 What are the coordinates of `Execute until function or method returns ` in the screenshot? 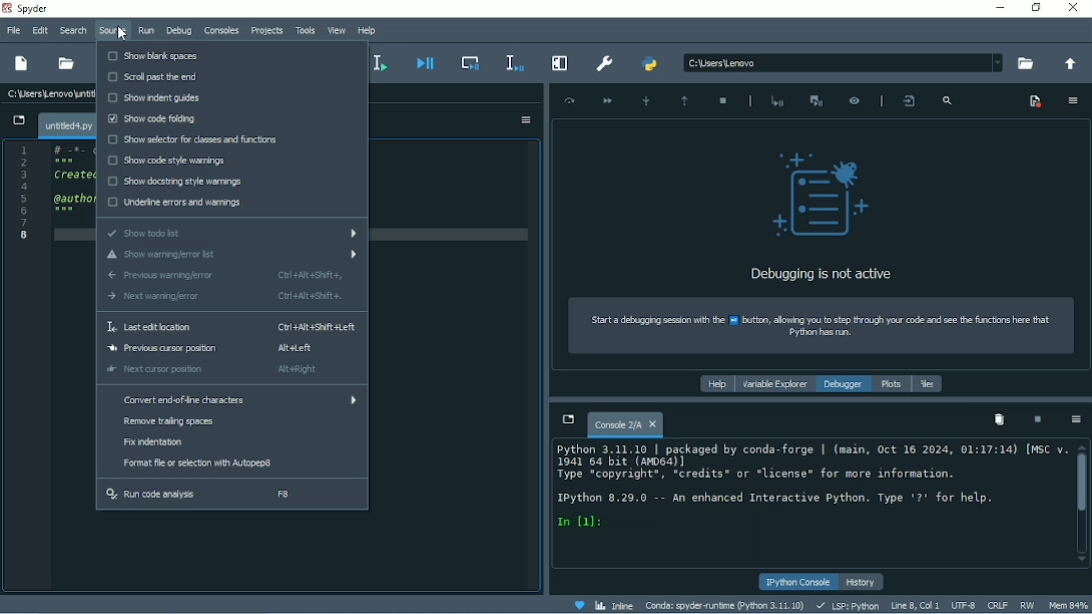 It's located at (685, 101).